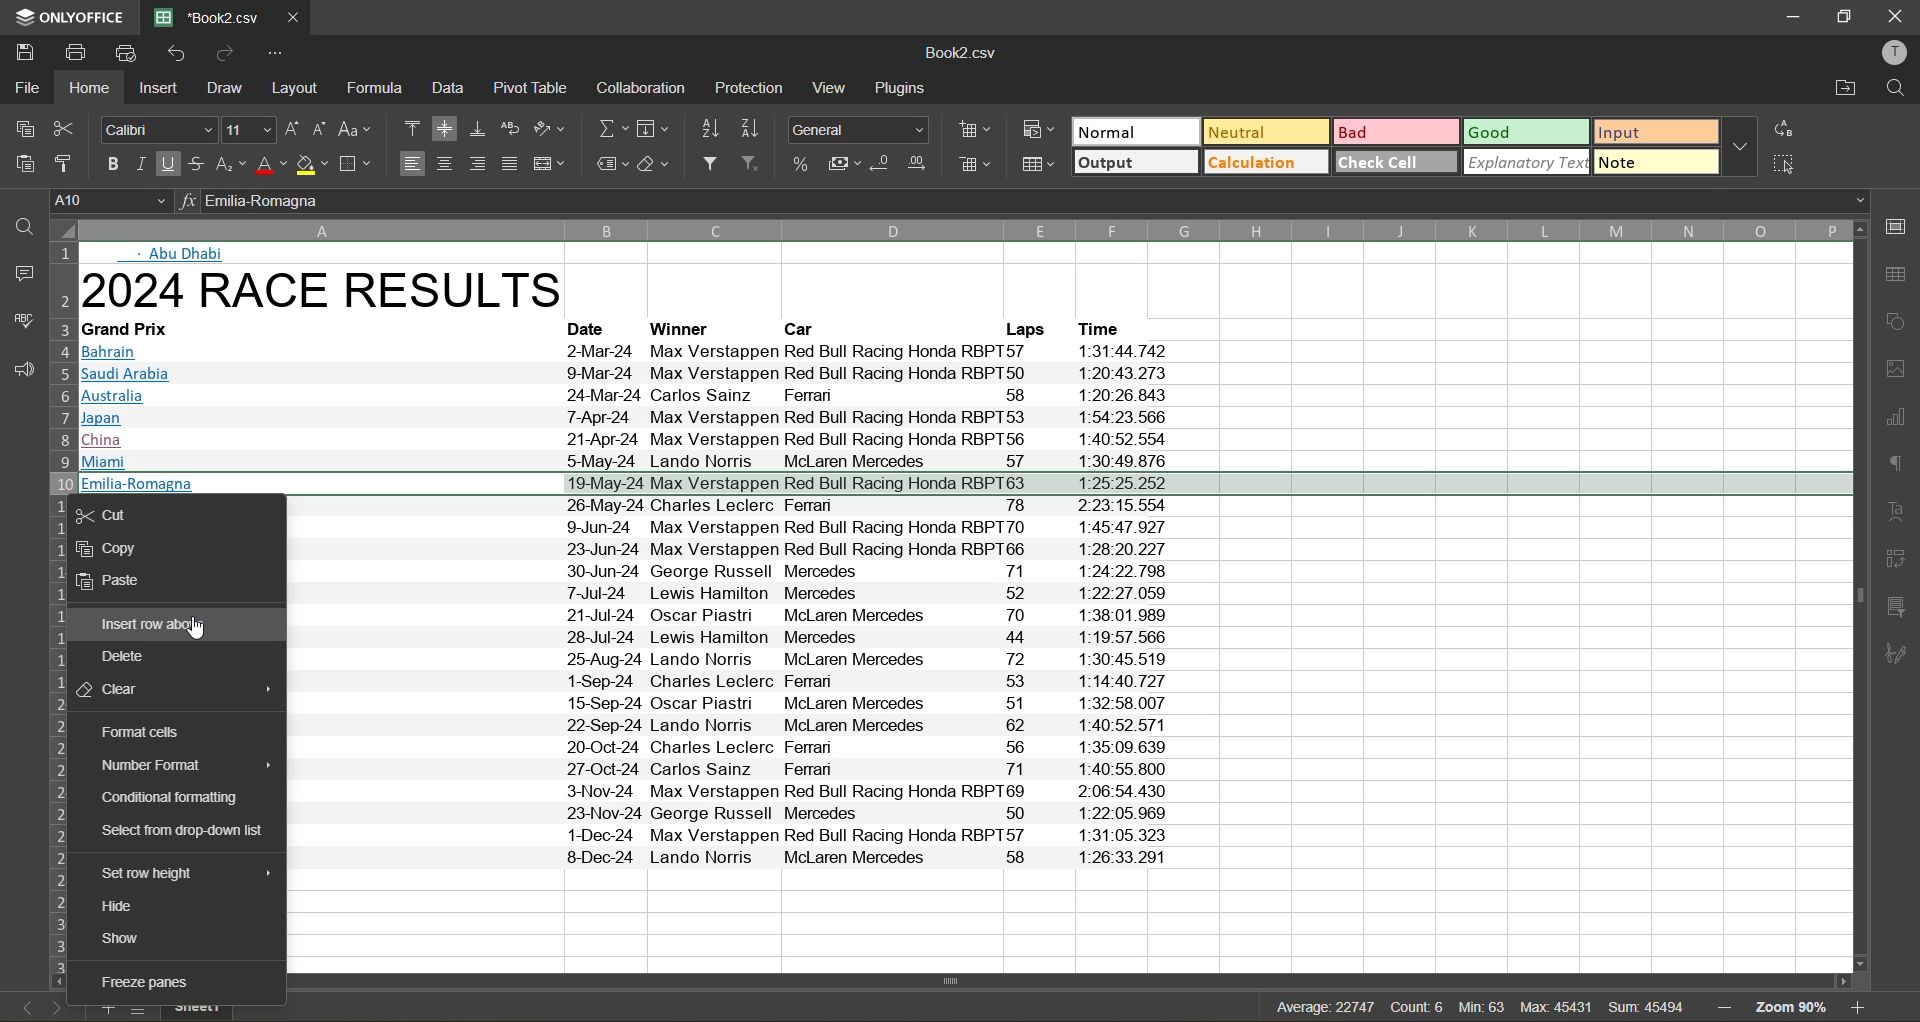 The height and width of the screenshot is (1022, 1920). What do you see at coordinates (155, 621) in the screenshot?
I see `insert new above` at bounding box center [155, 621].